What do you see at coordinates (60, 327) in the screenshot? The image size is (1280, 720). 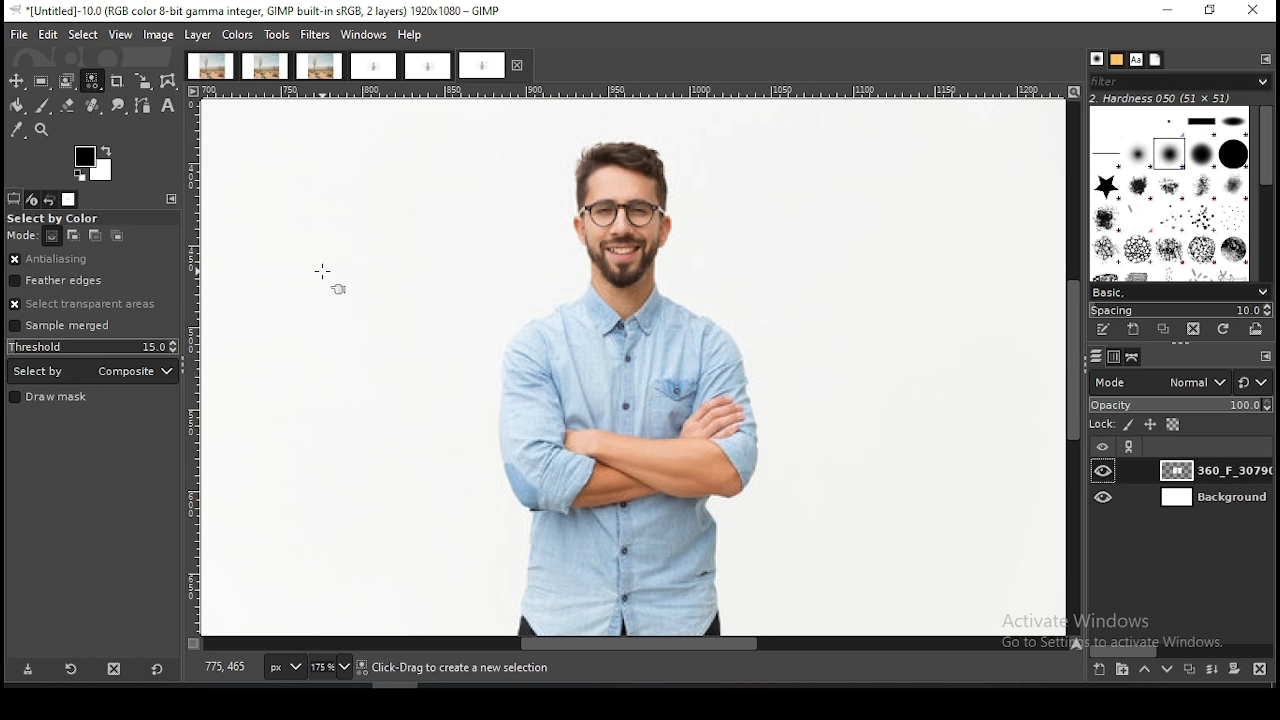 I see `sample merged` at bounding box center [60, 327].